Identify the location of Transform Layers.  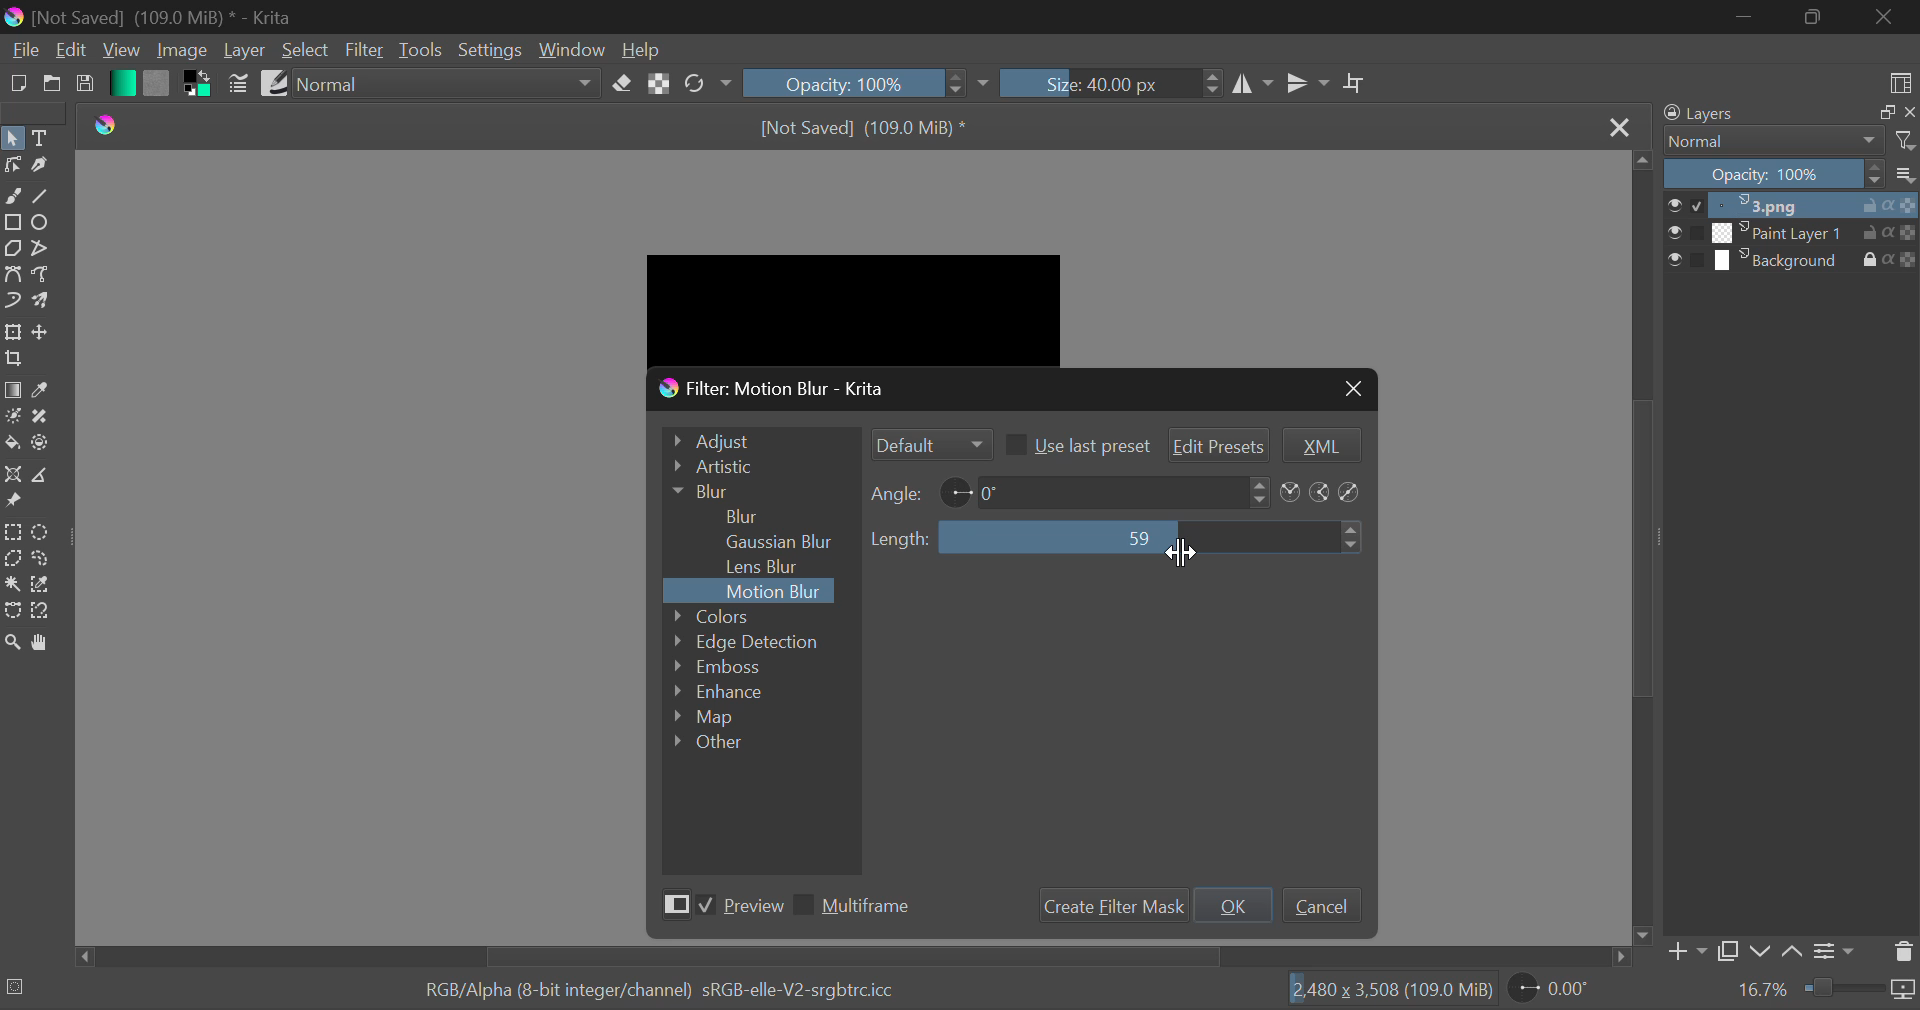
(13, 333).